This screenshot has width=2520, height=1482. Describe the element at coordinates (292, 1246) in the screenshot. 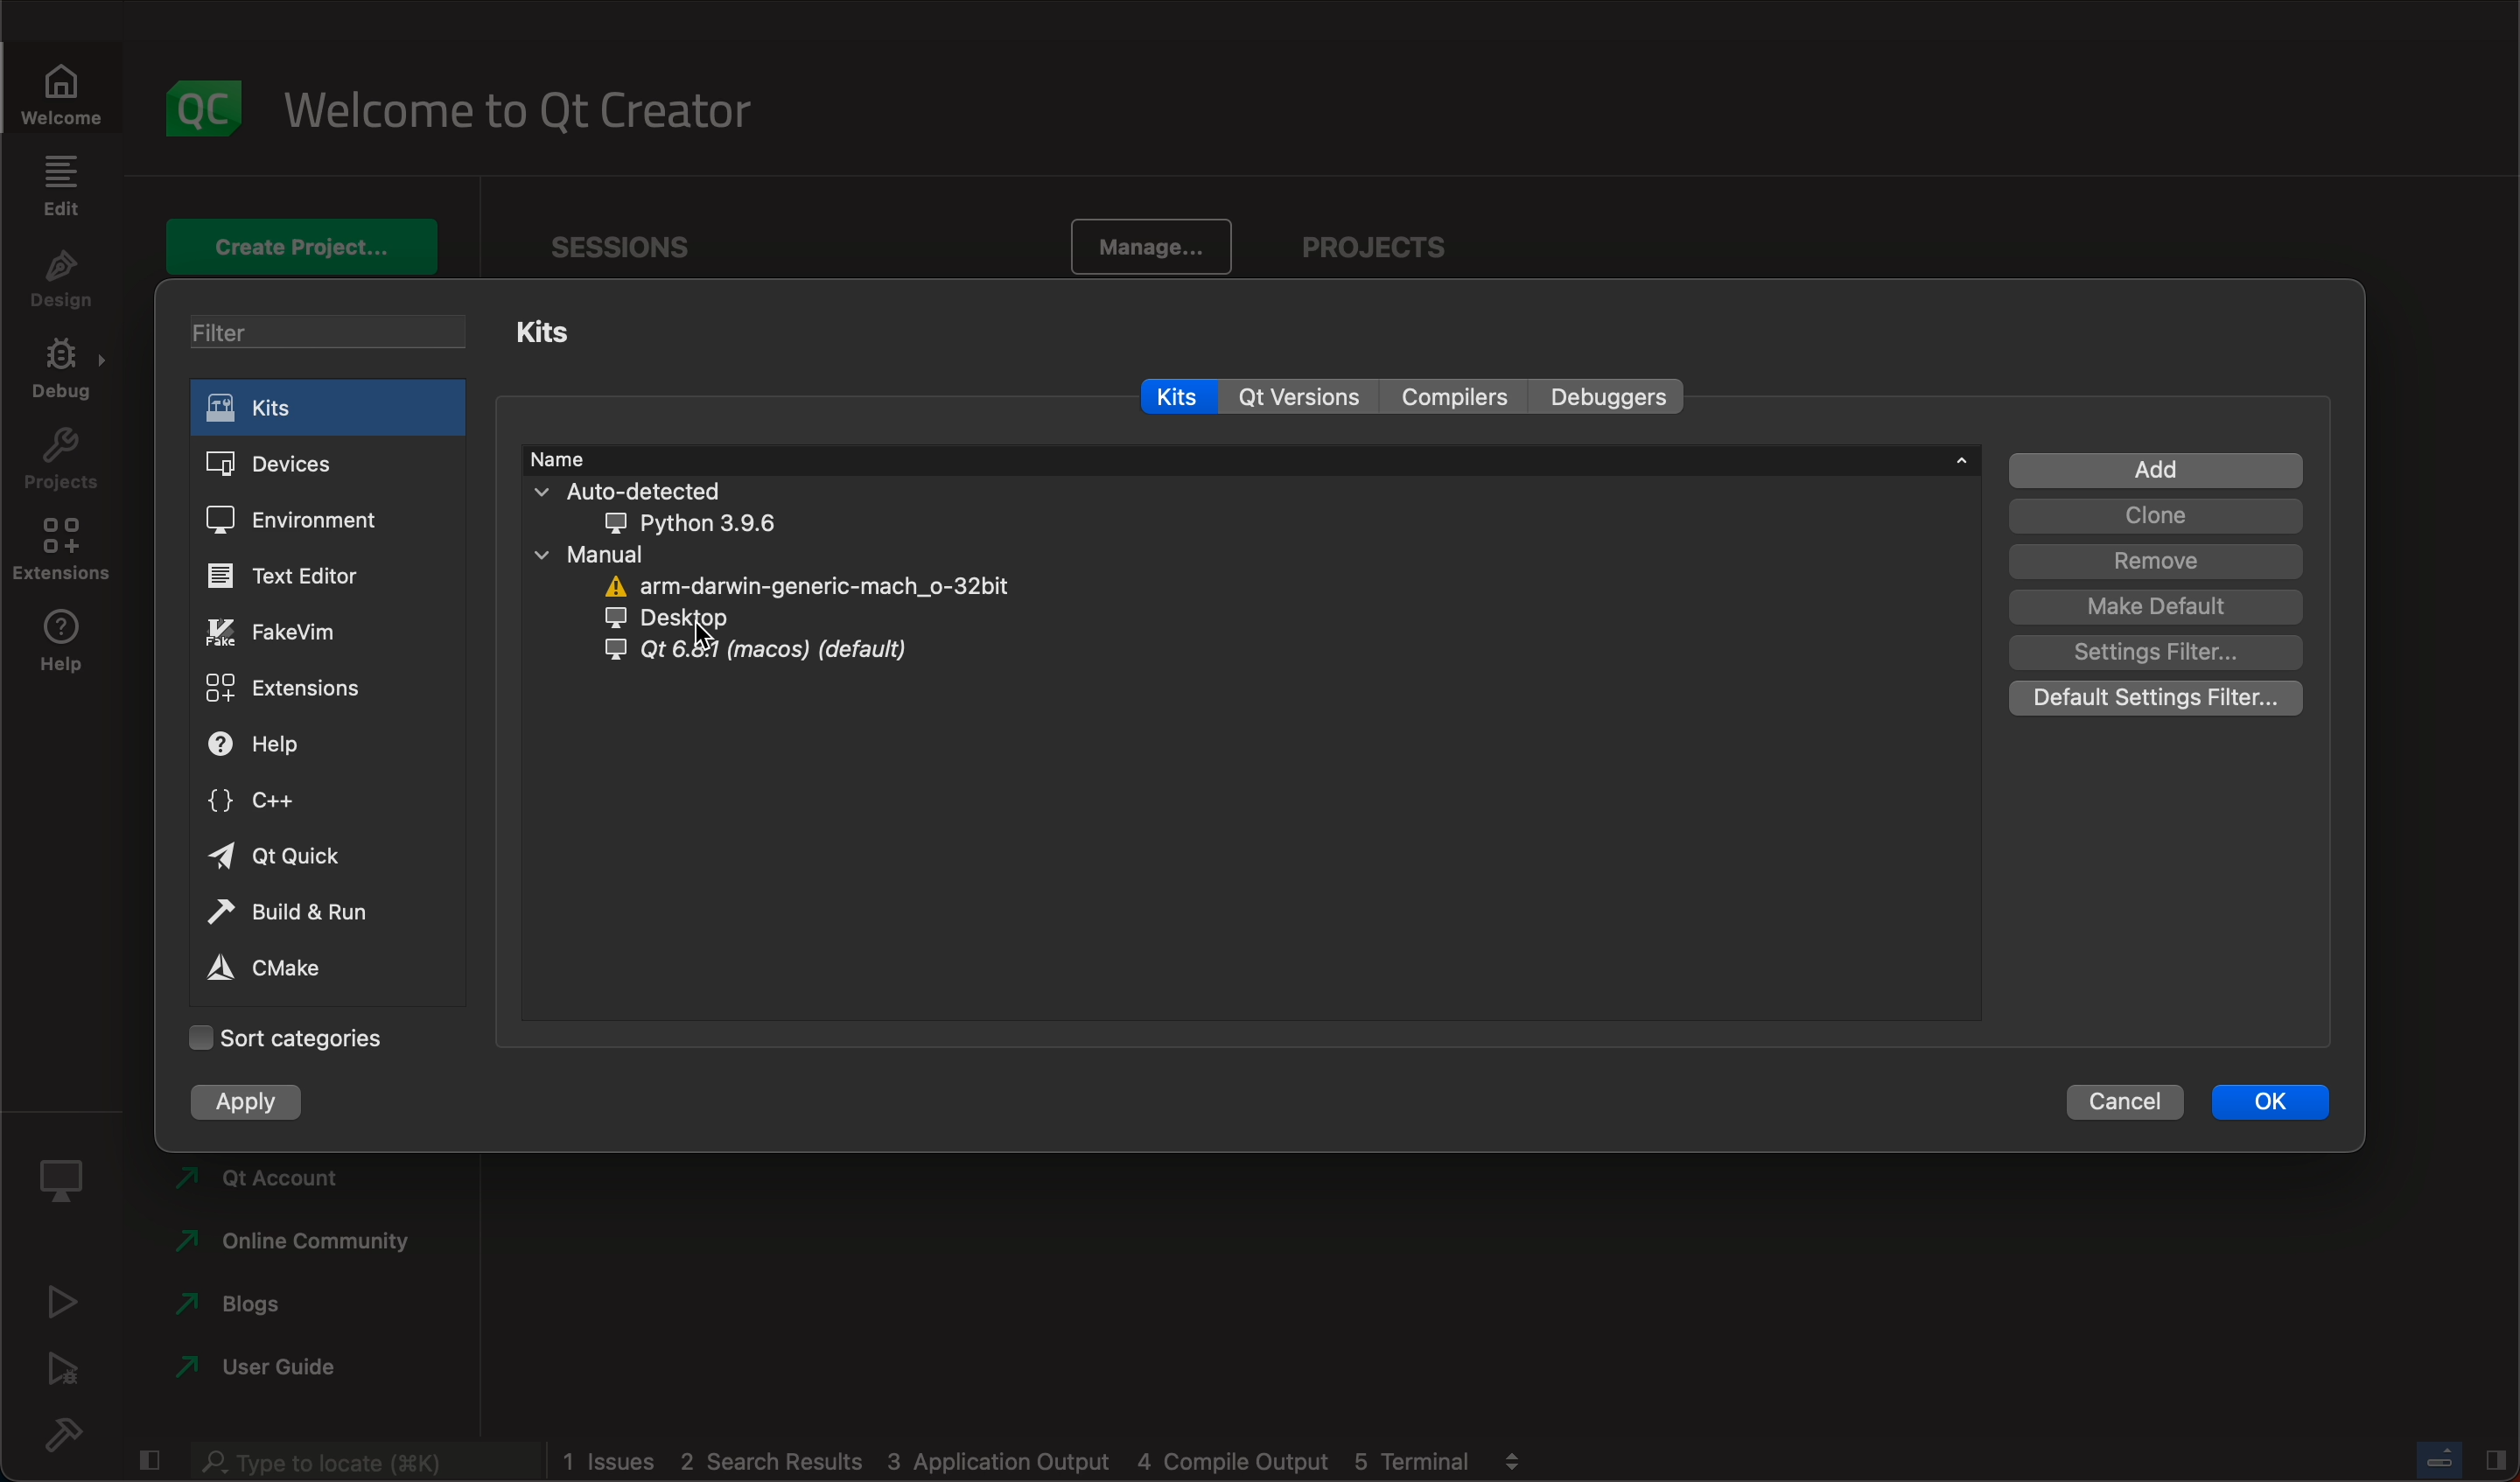

I see `online community` at that location.